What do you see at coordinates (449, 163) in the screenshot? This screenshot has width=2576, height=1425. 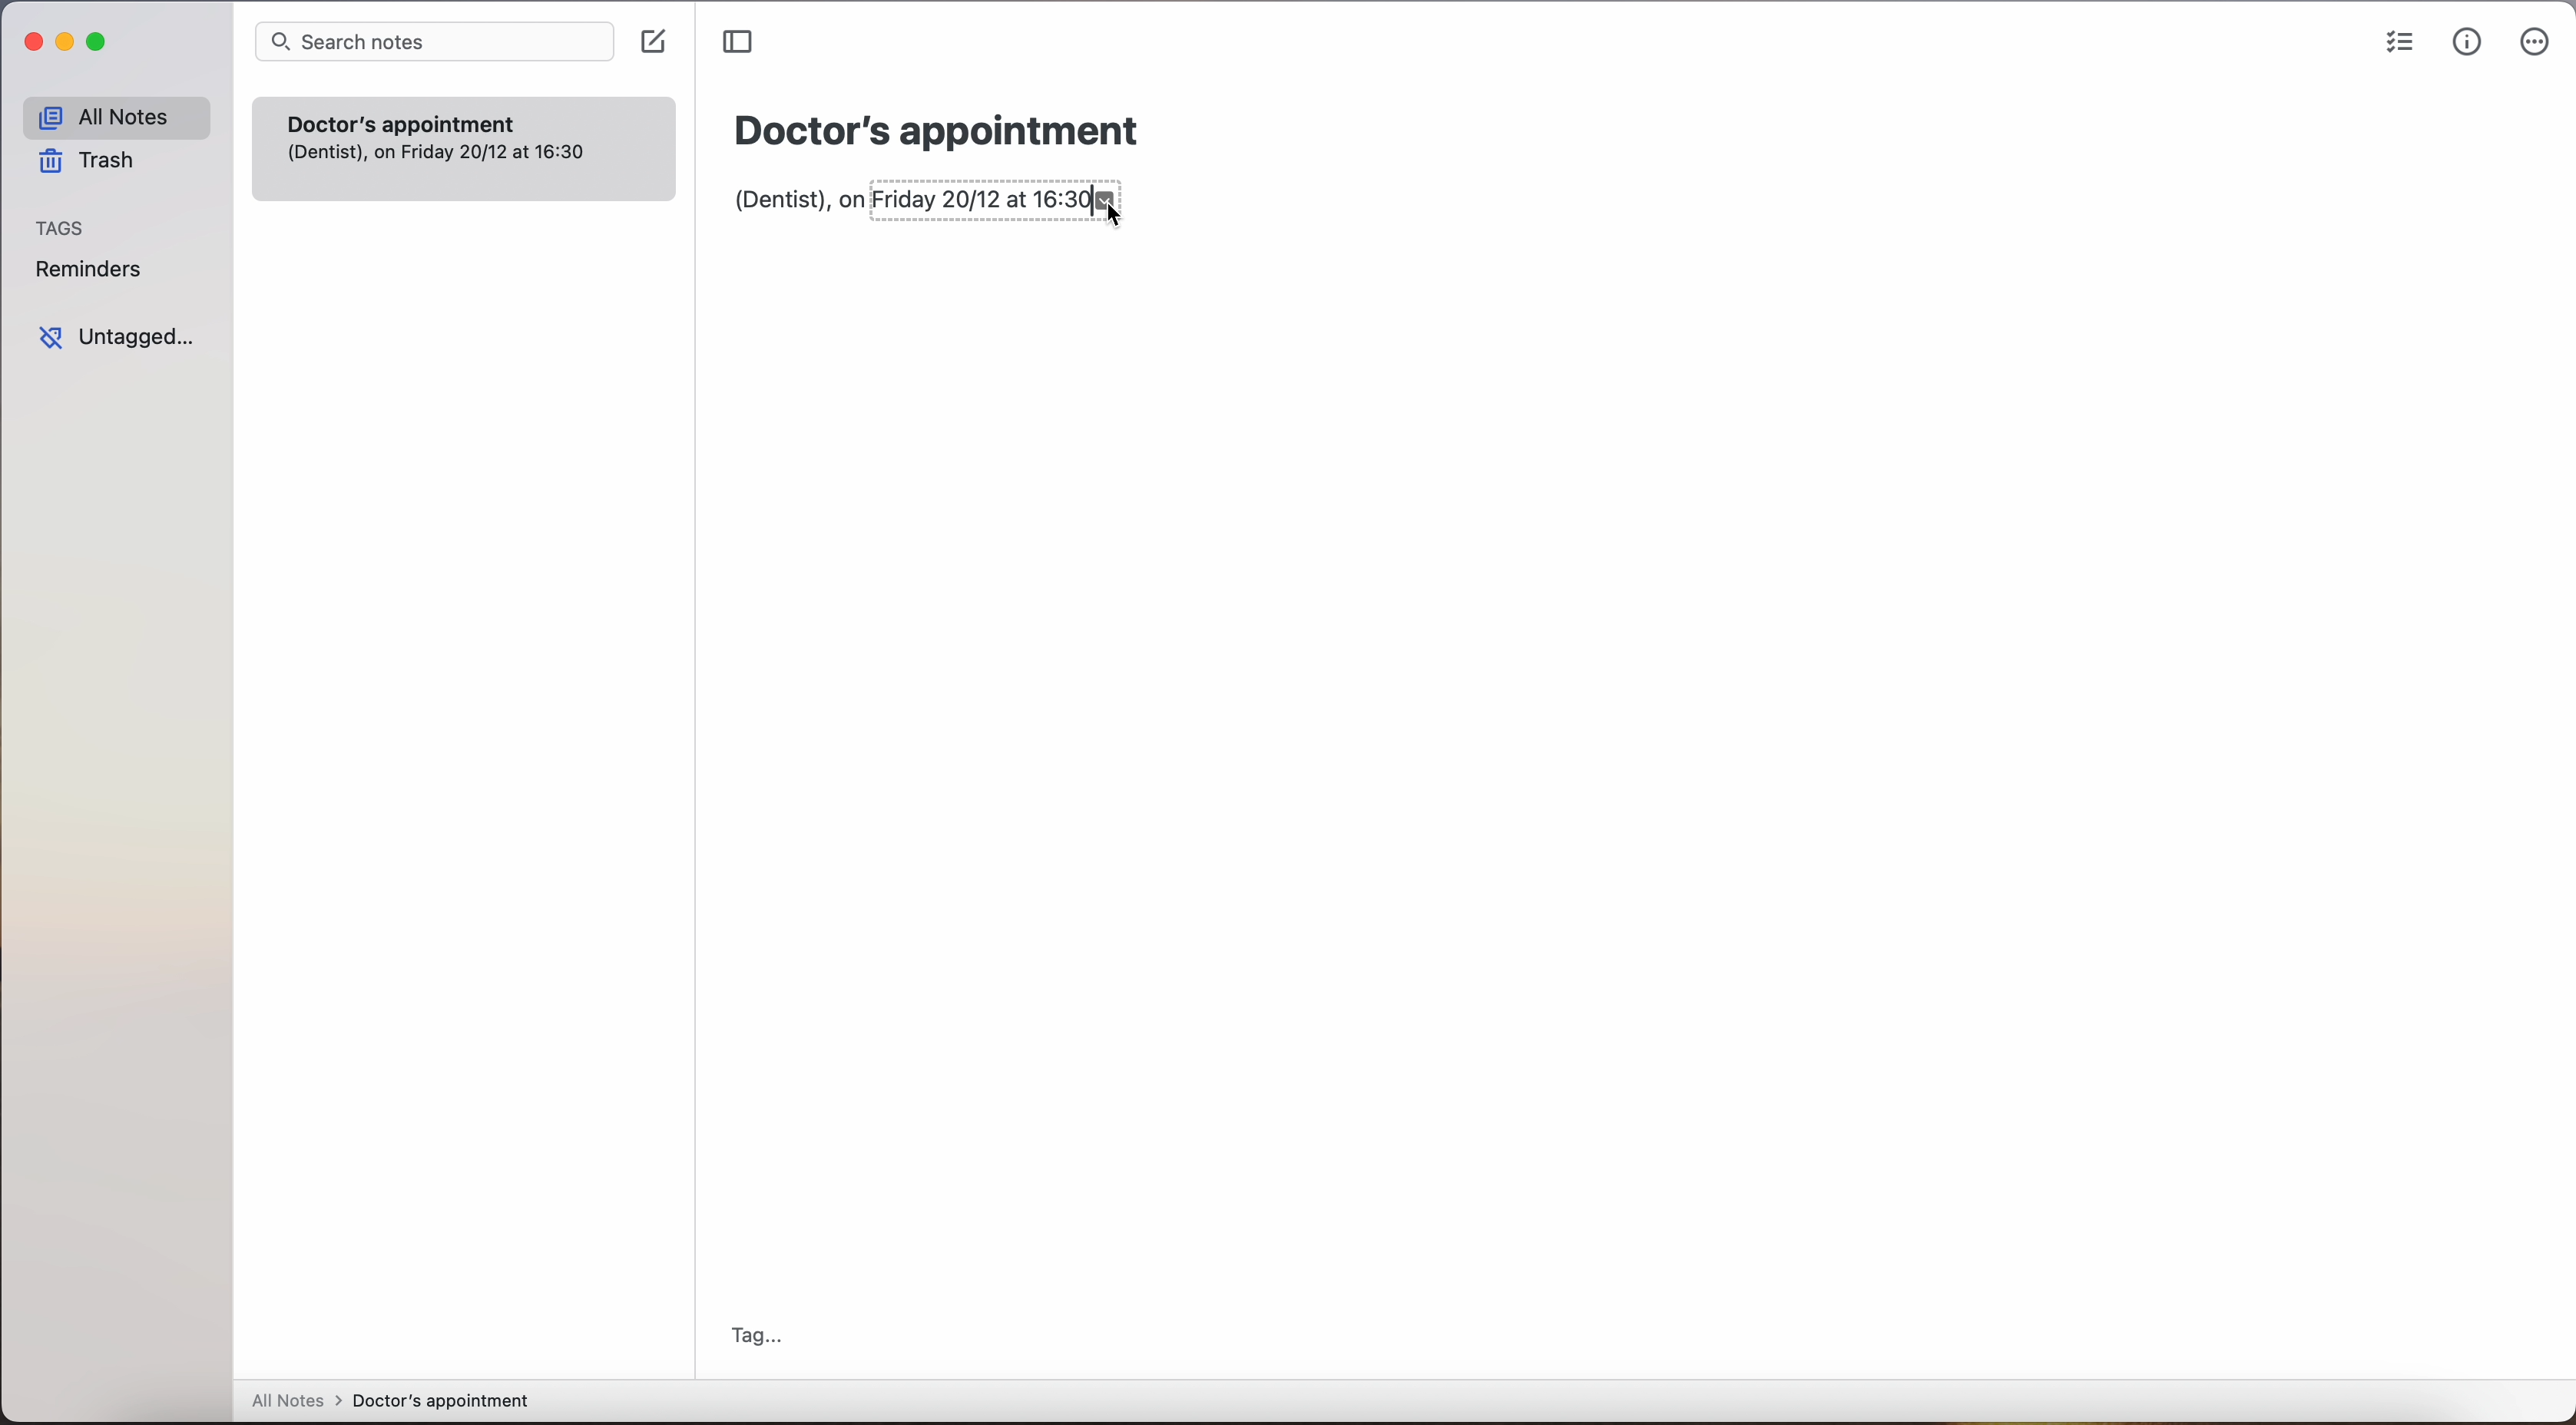 I see `(Dentist), on Friday 20/12 at 16:30` at bounding box center [449, 163].